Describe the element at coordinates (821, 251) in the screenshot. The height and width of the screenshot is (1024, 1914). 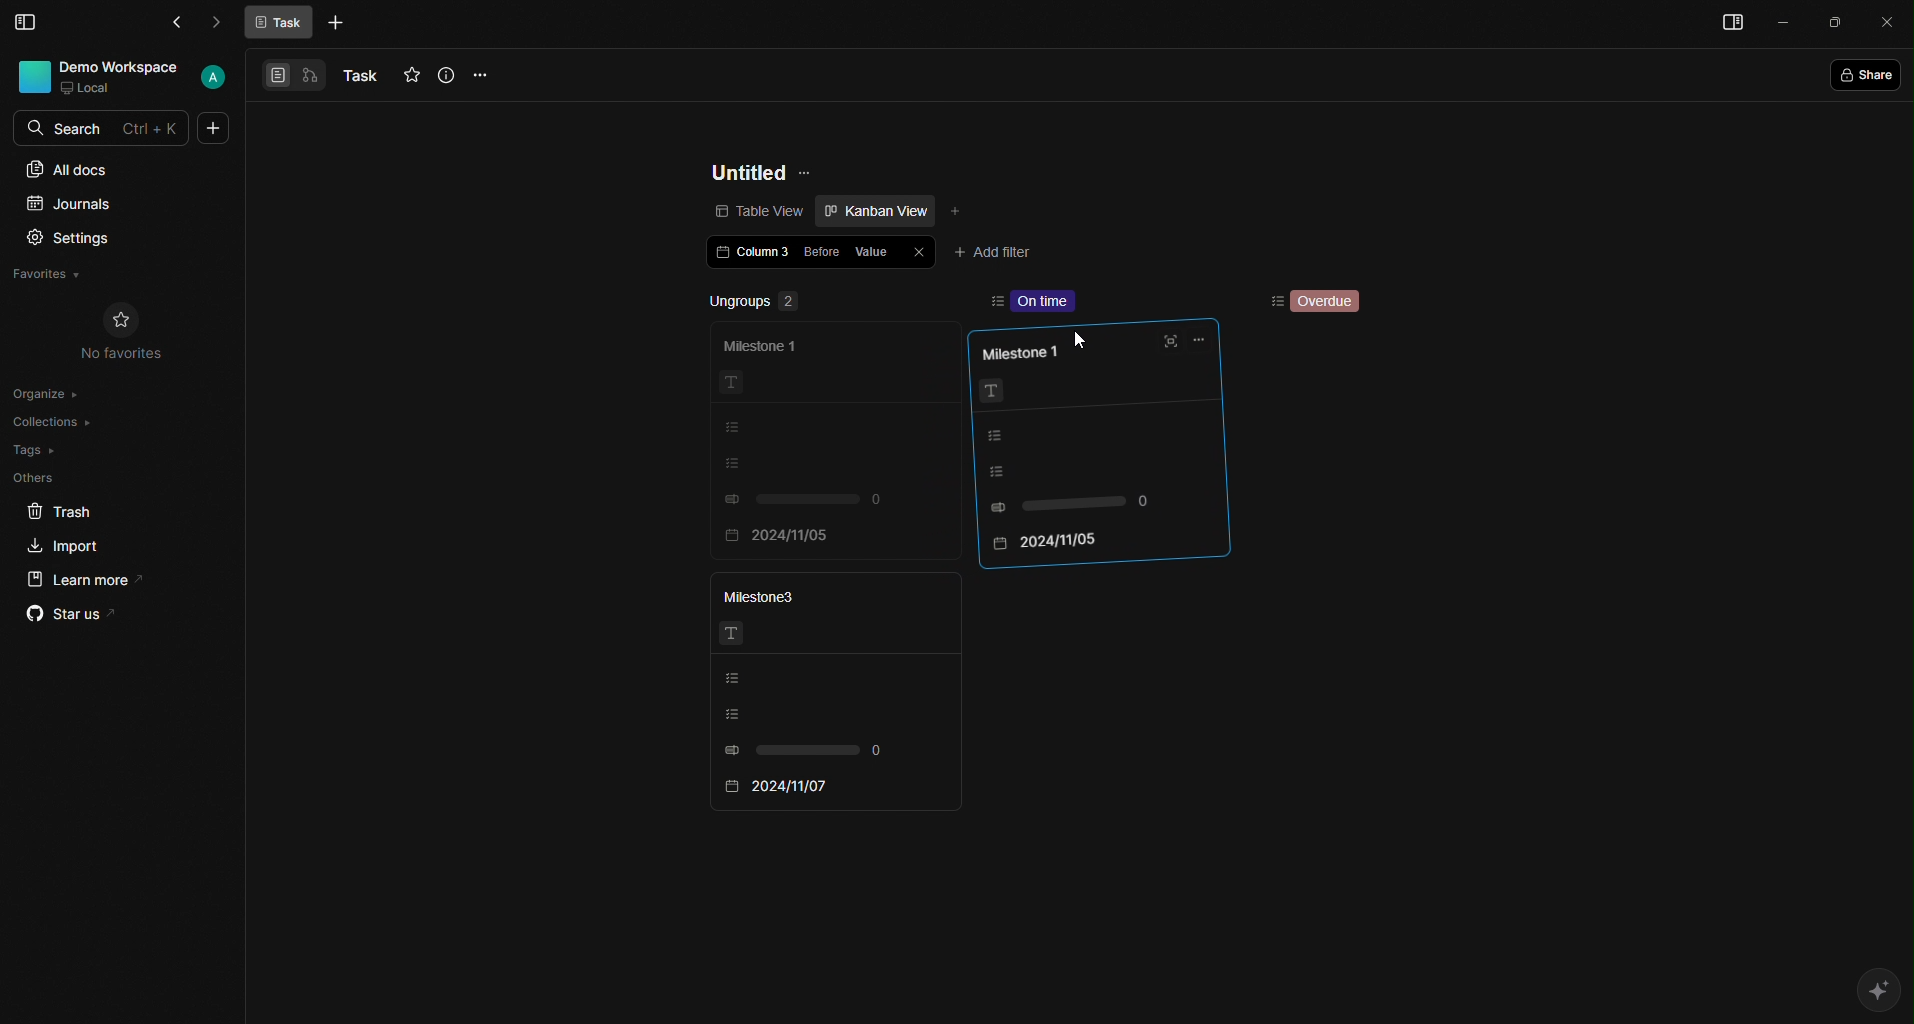
I see `Before` at that location.